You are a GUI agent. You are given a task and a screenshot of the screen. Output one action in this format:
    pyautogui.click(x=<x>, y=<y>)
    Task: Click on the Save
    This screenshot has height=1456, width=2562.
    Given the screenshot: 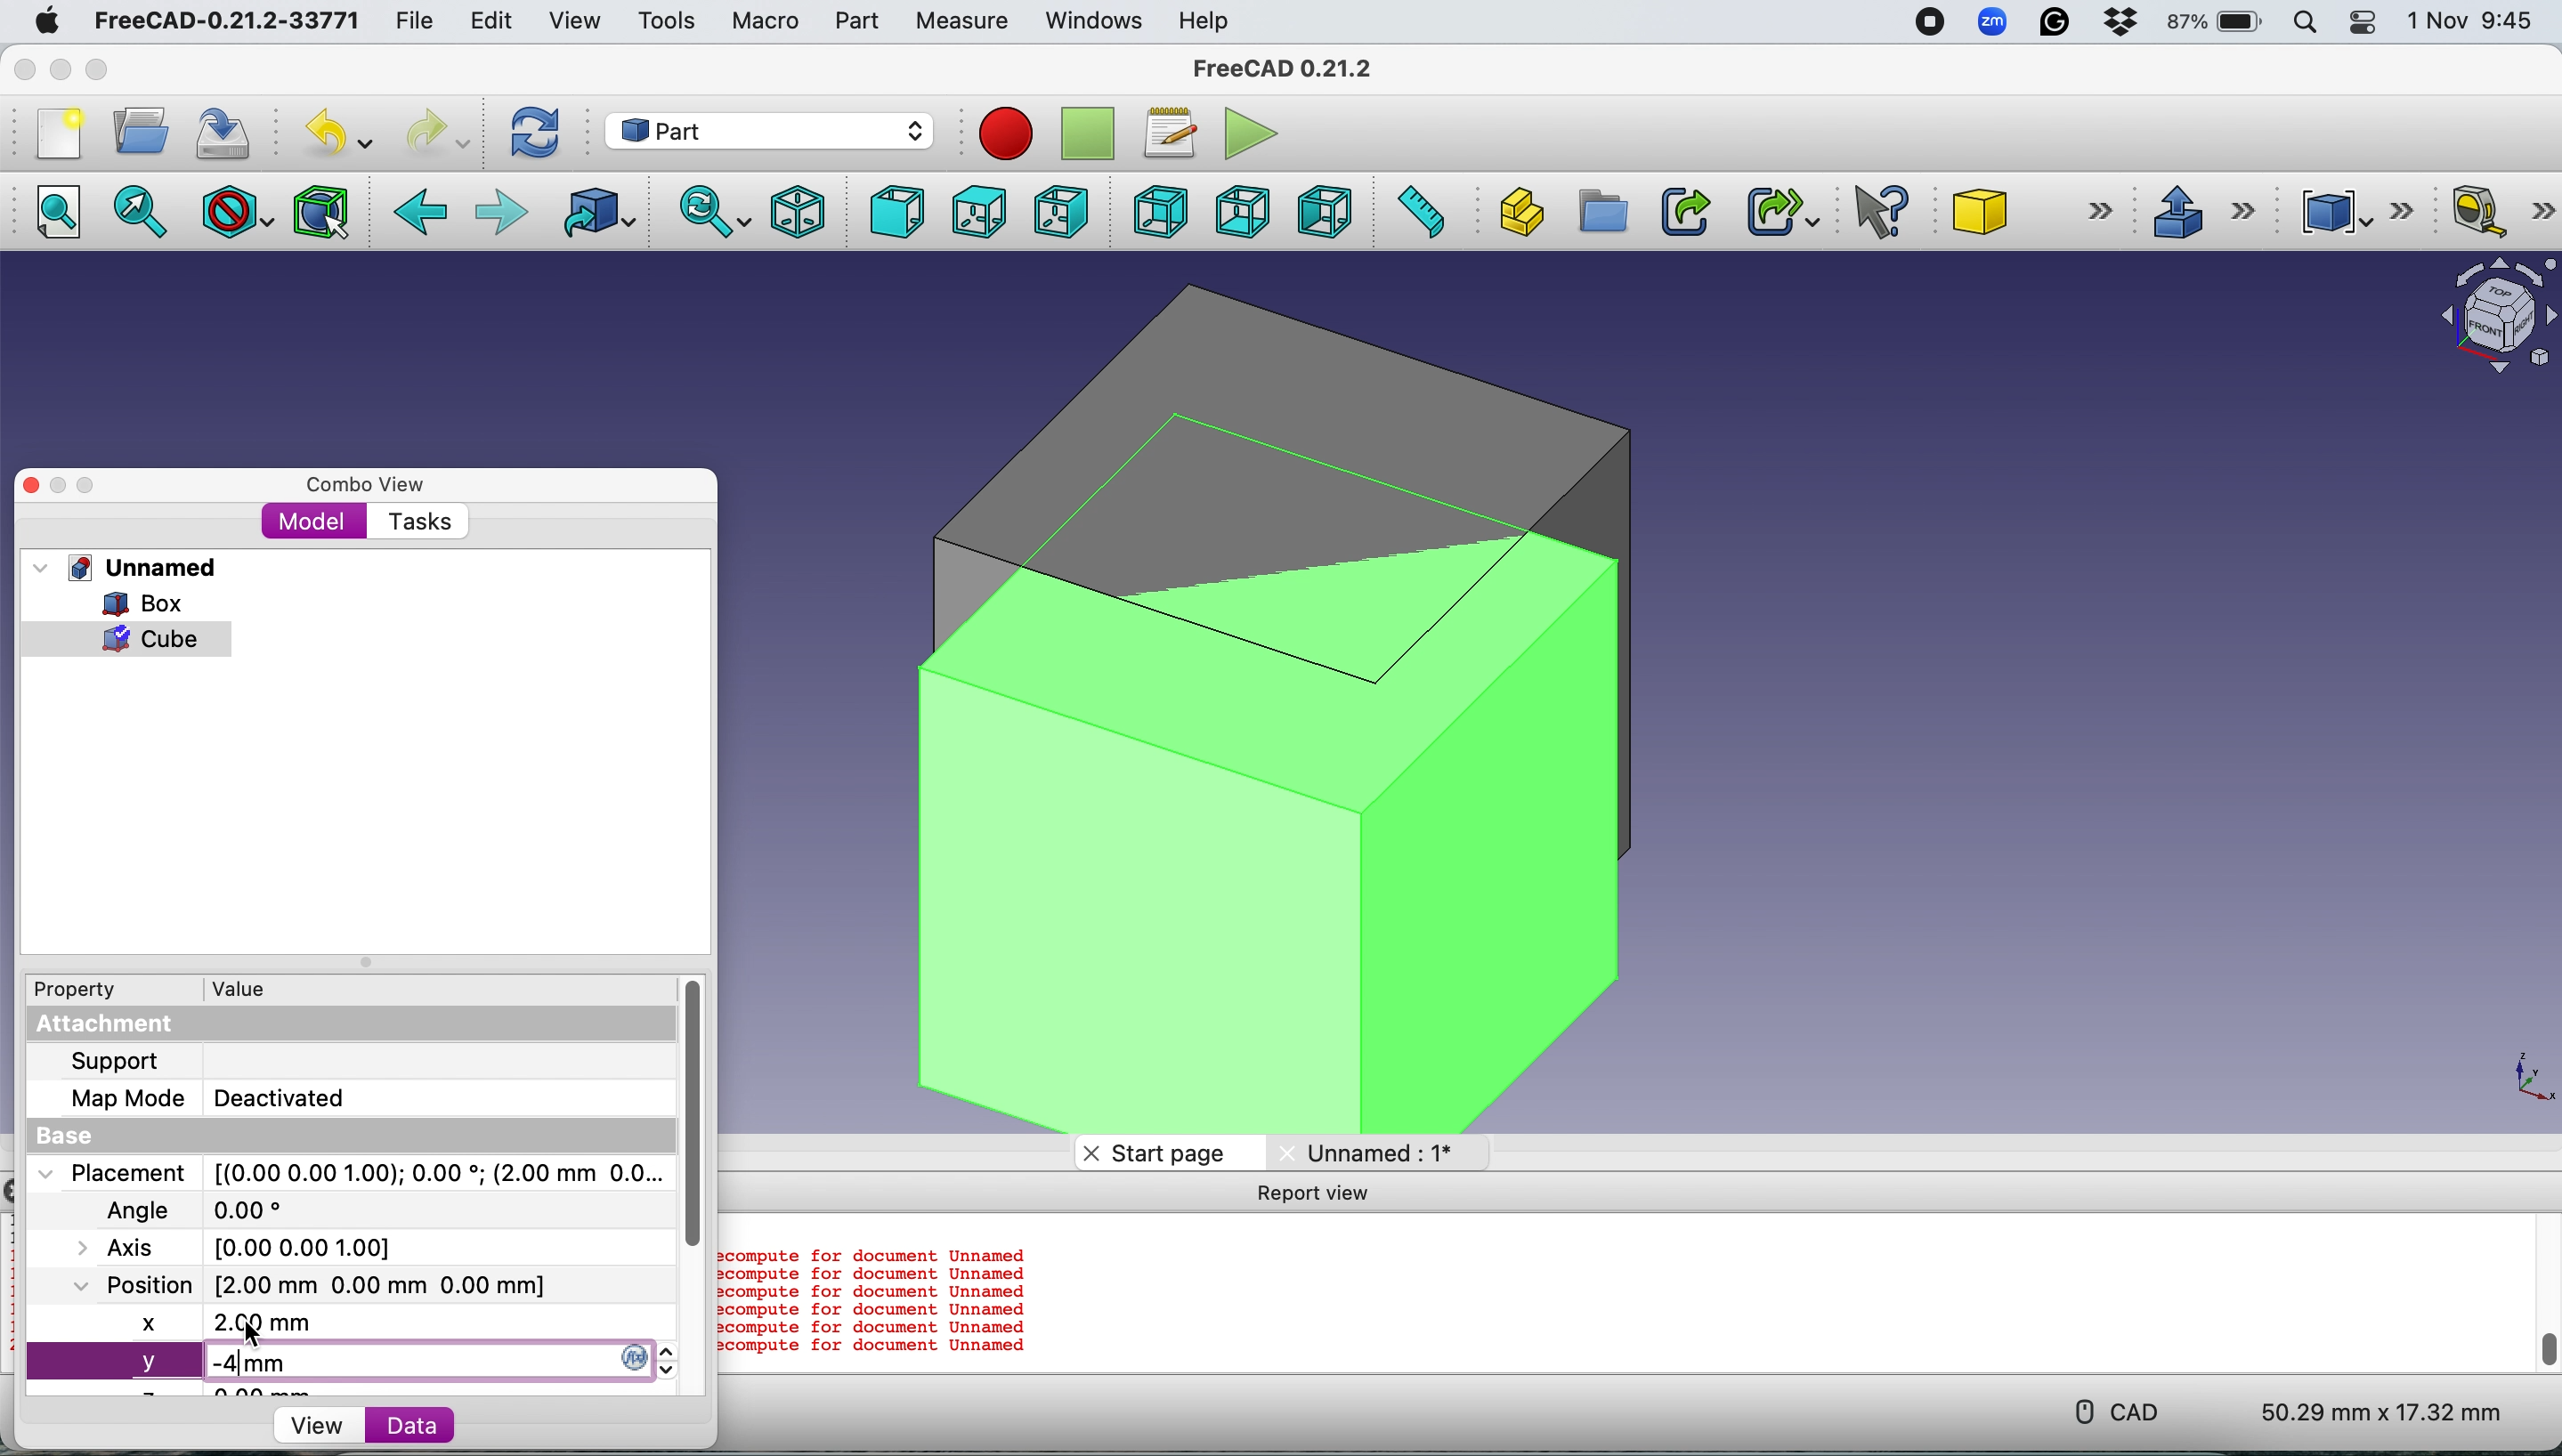 What is the action you would take?
    pyautogui.click(x=228, y=129)
    